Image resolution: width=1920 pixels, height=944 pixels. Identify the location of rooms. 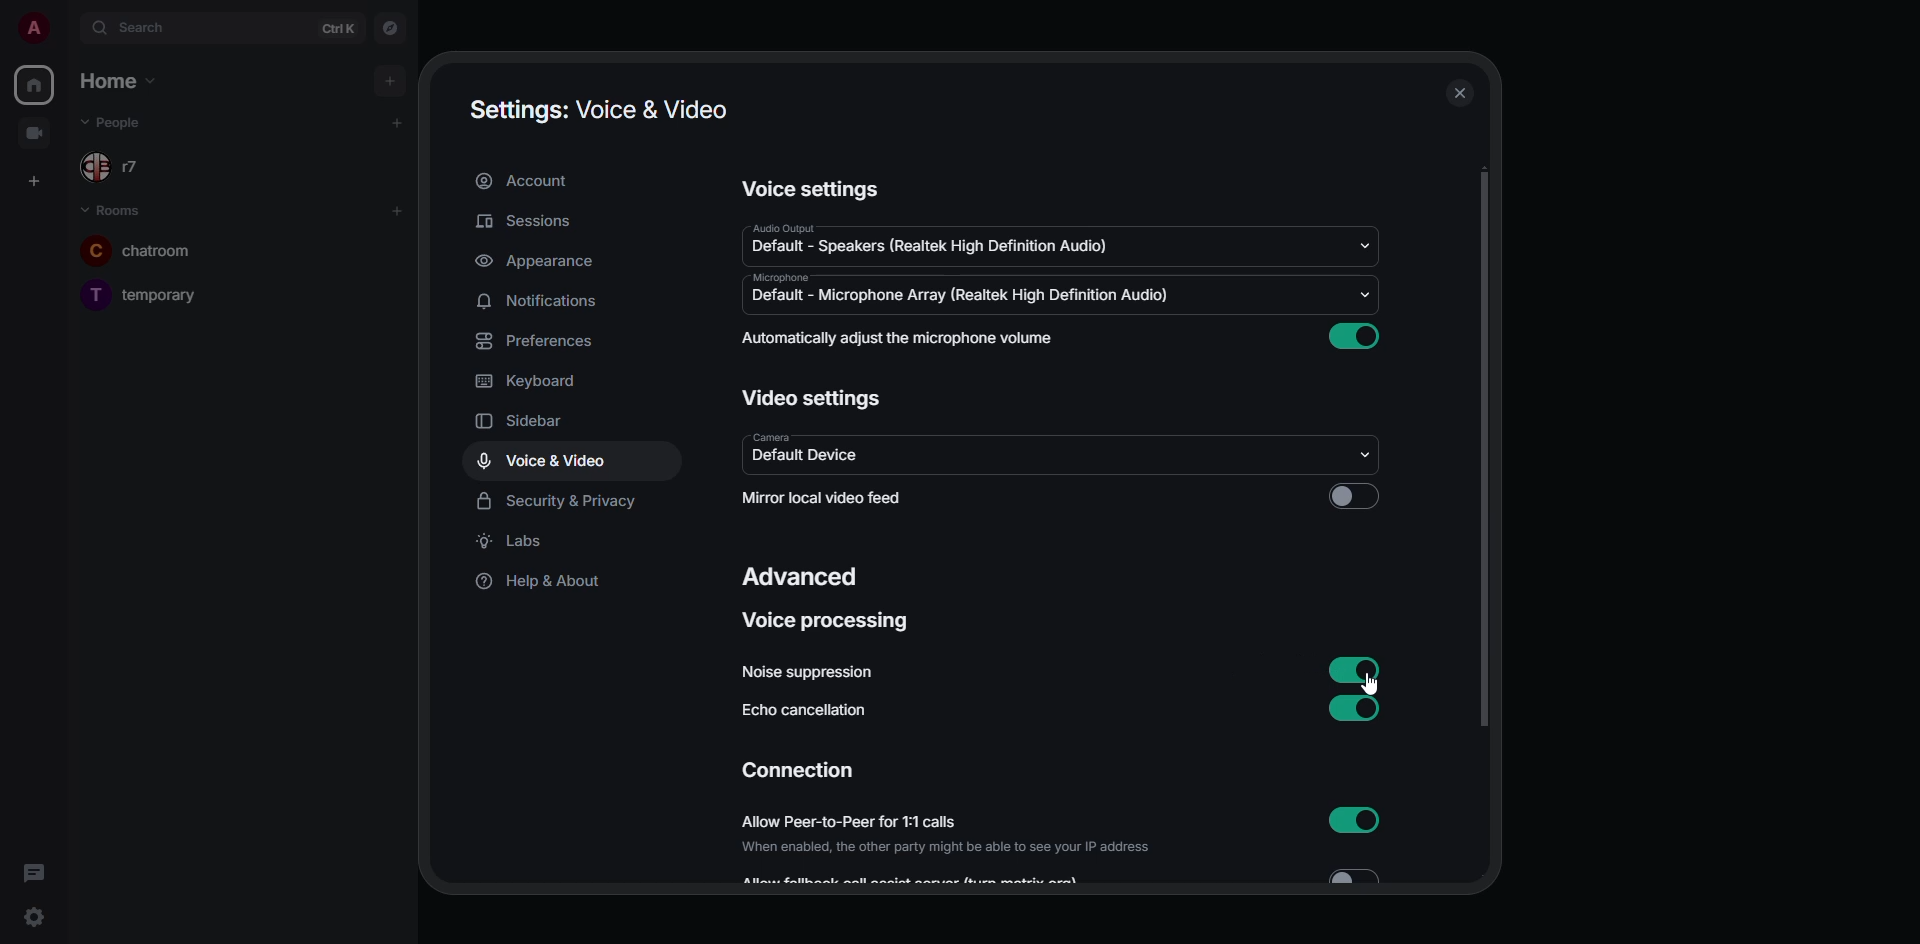
(114, 207).